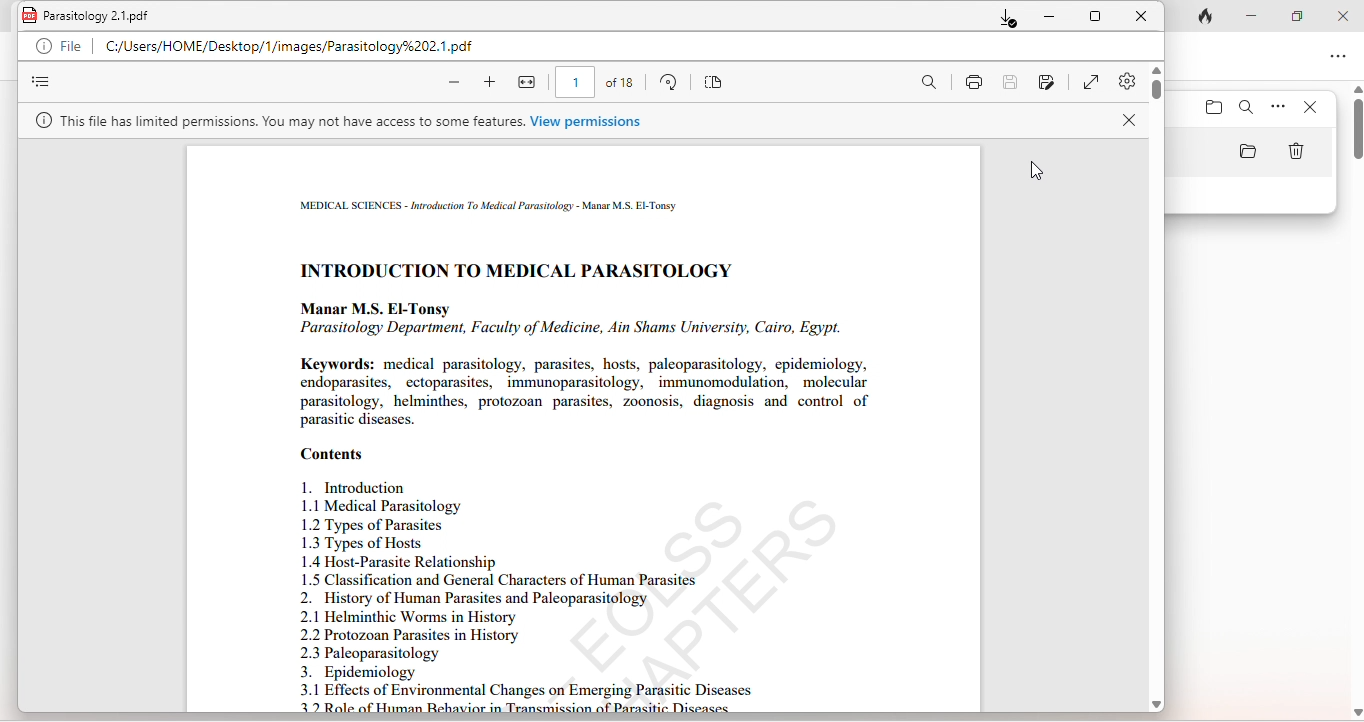 The height and width of the screenshot is (722, 1364). I want to click on vertical scroll bar, so click(1155, 83).